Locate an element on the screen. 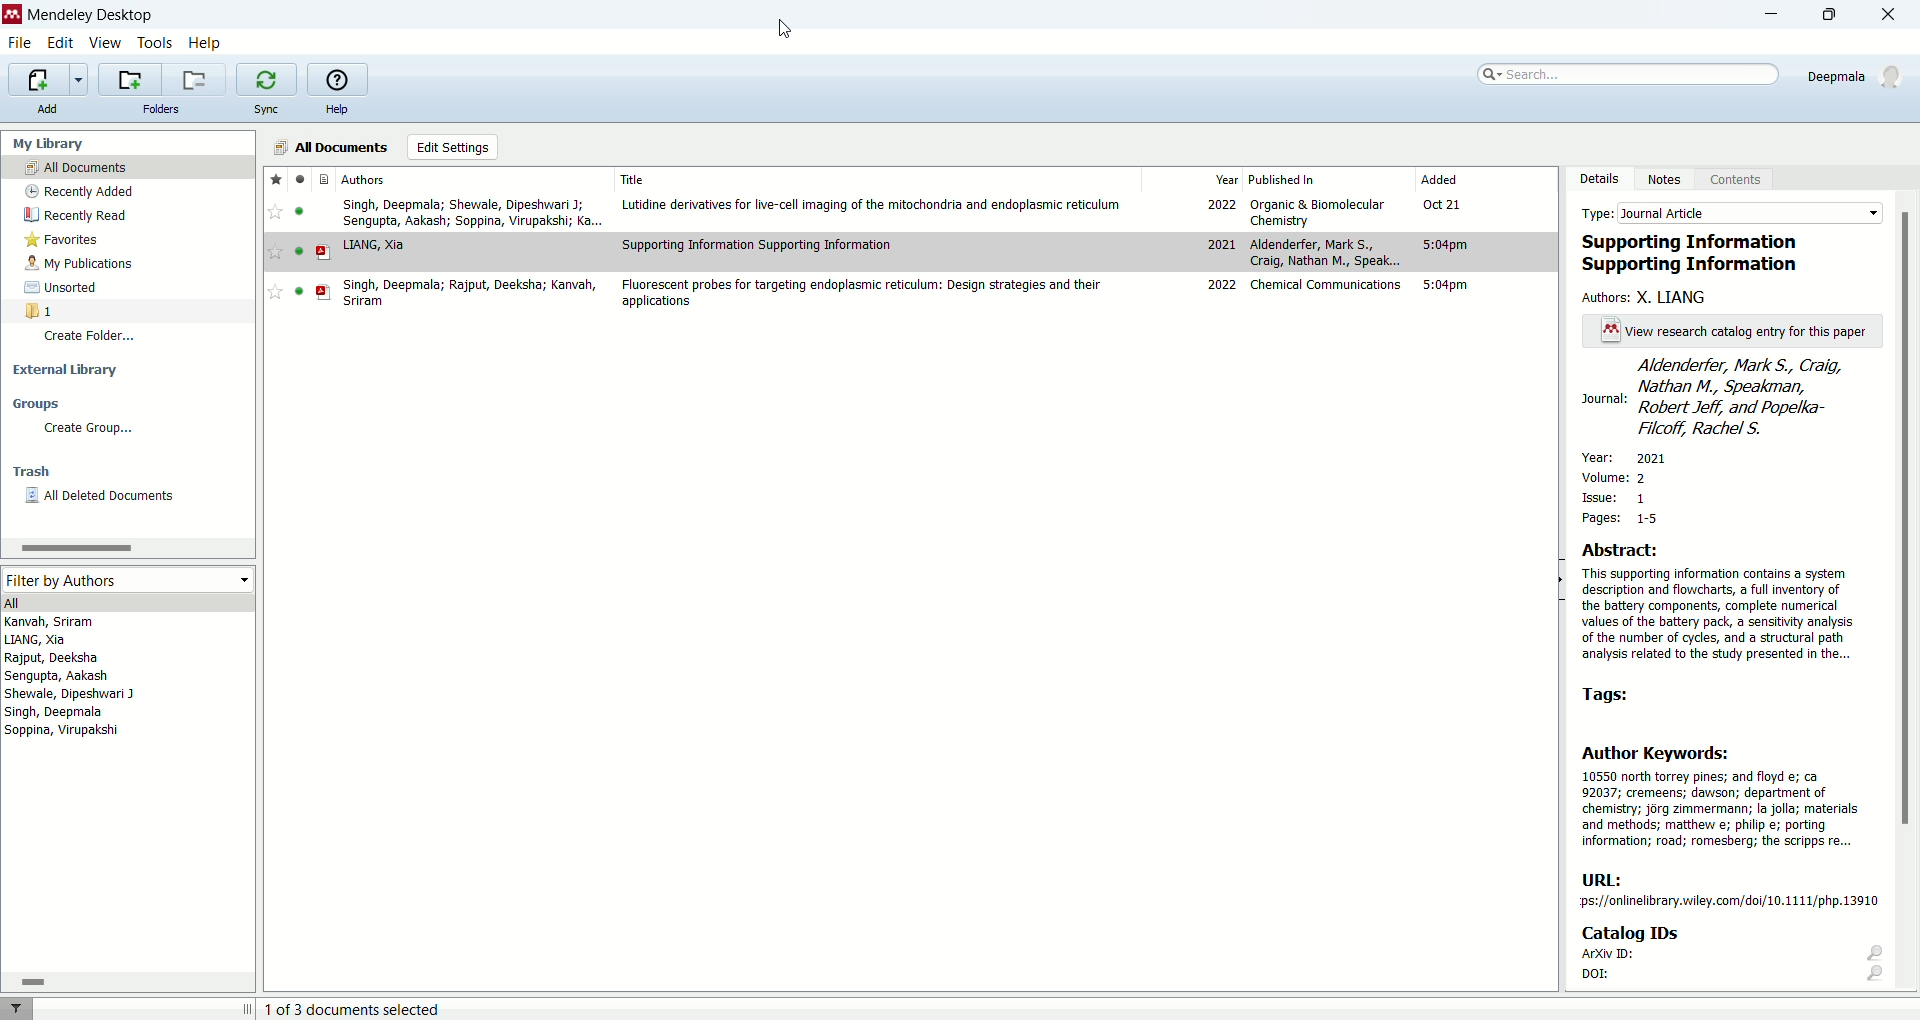  5:04pm is located at coordinates (1445, 245).